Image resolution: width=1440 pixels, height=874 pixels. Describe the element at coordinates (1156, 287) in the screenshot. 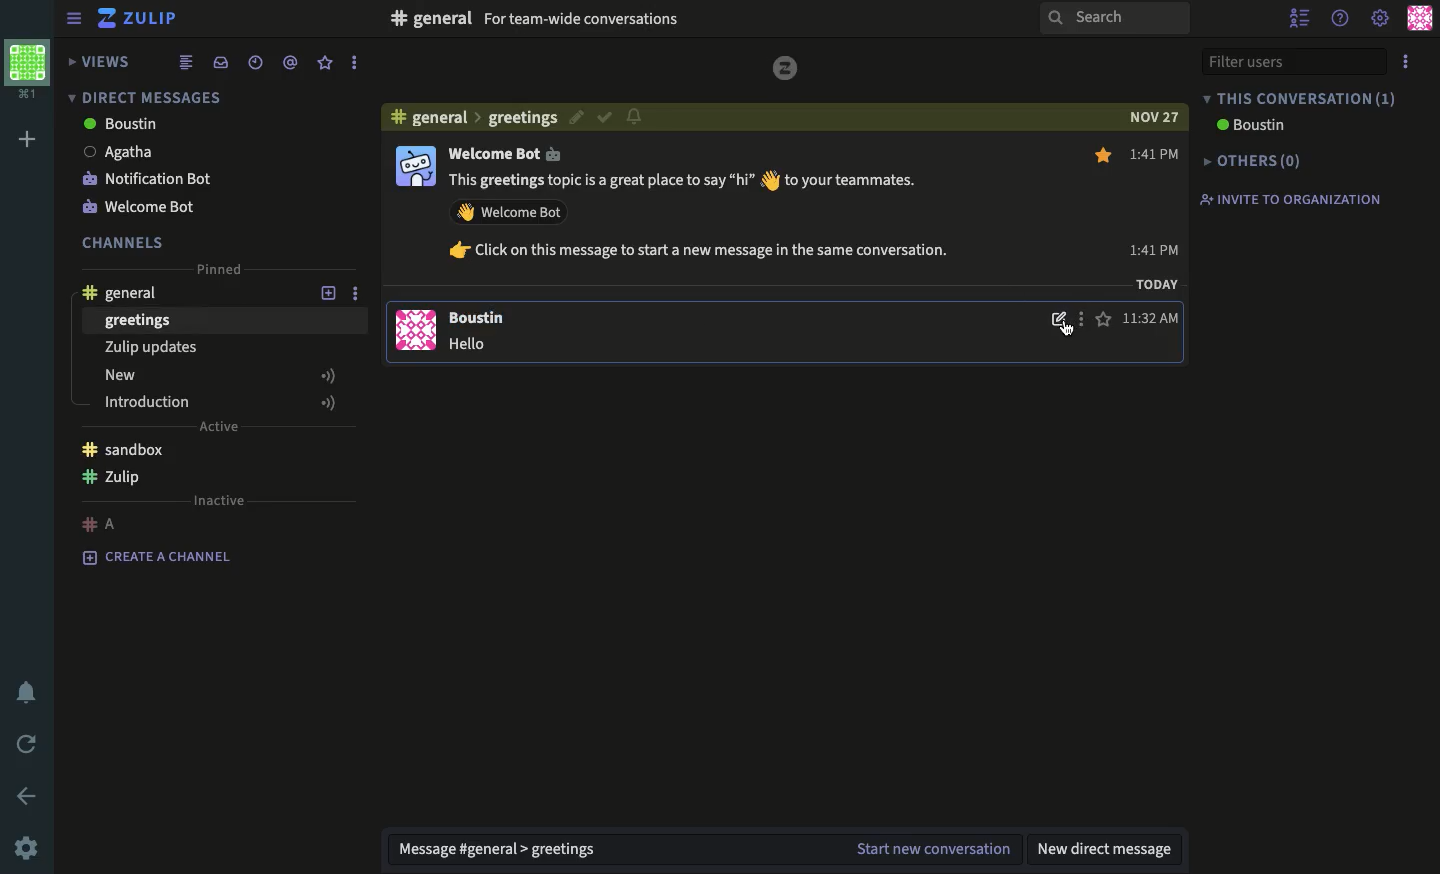

I see `TODAY` at that location.